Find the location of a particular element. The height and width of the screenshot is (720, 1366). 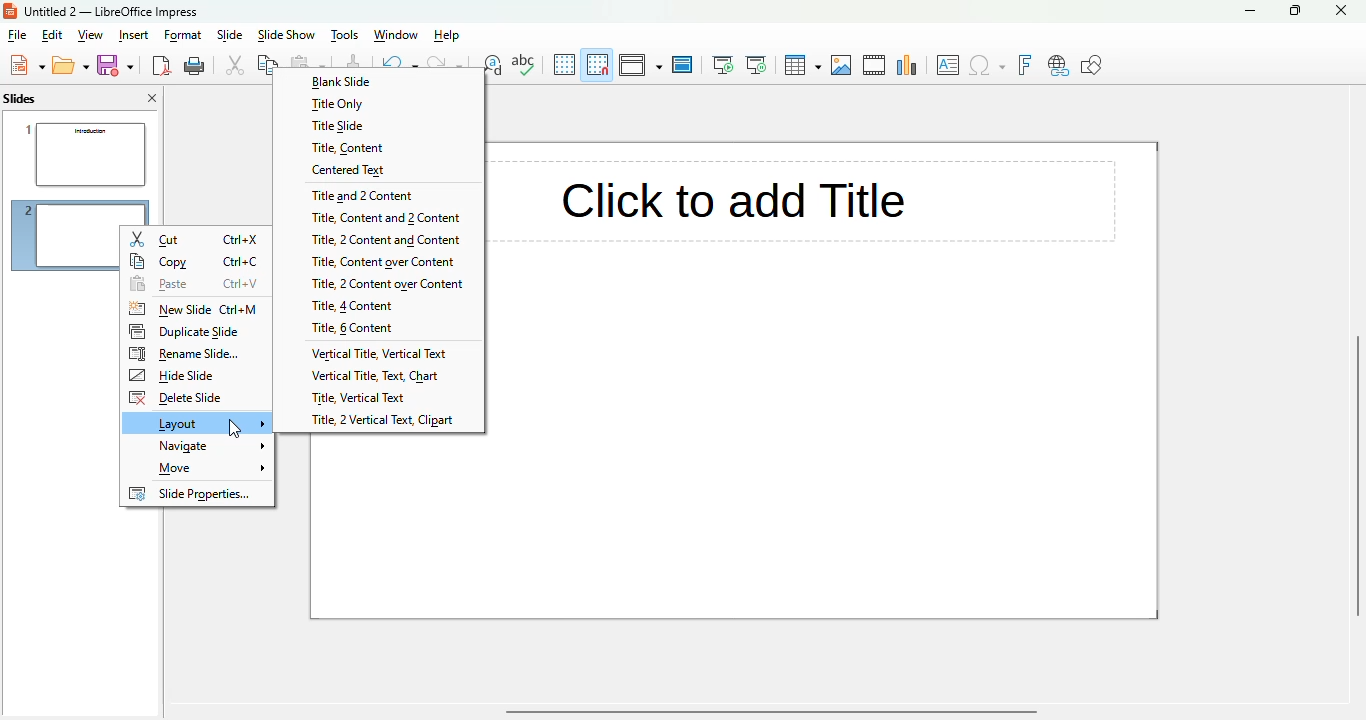

spelling is located at coordinates (524, 64).